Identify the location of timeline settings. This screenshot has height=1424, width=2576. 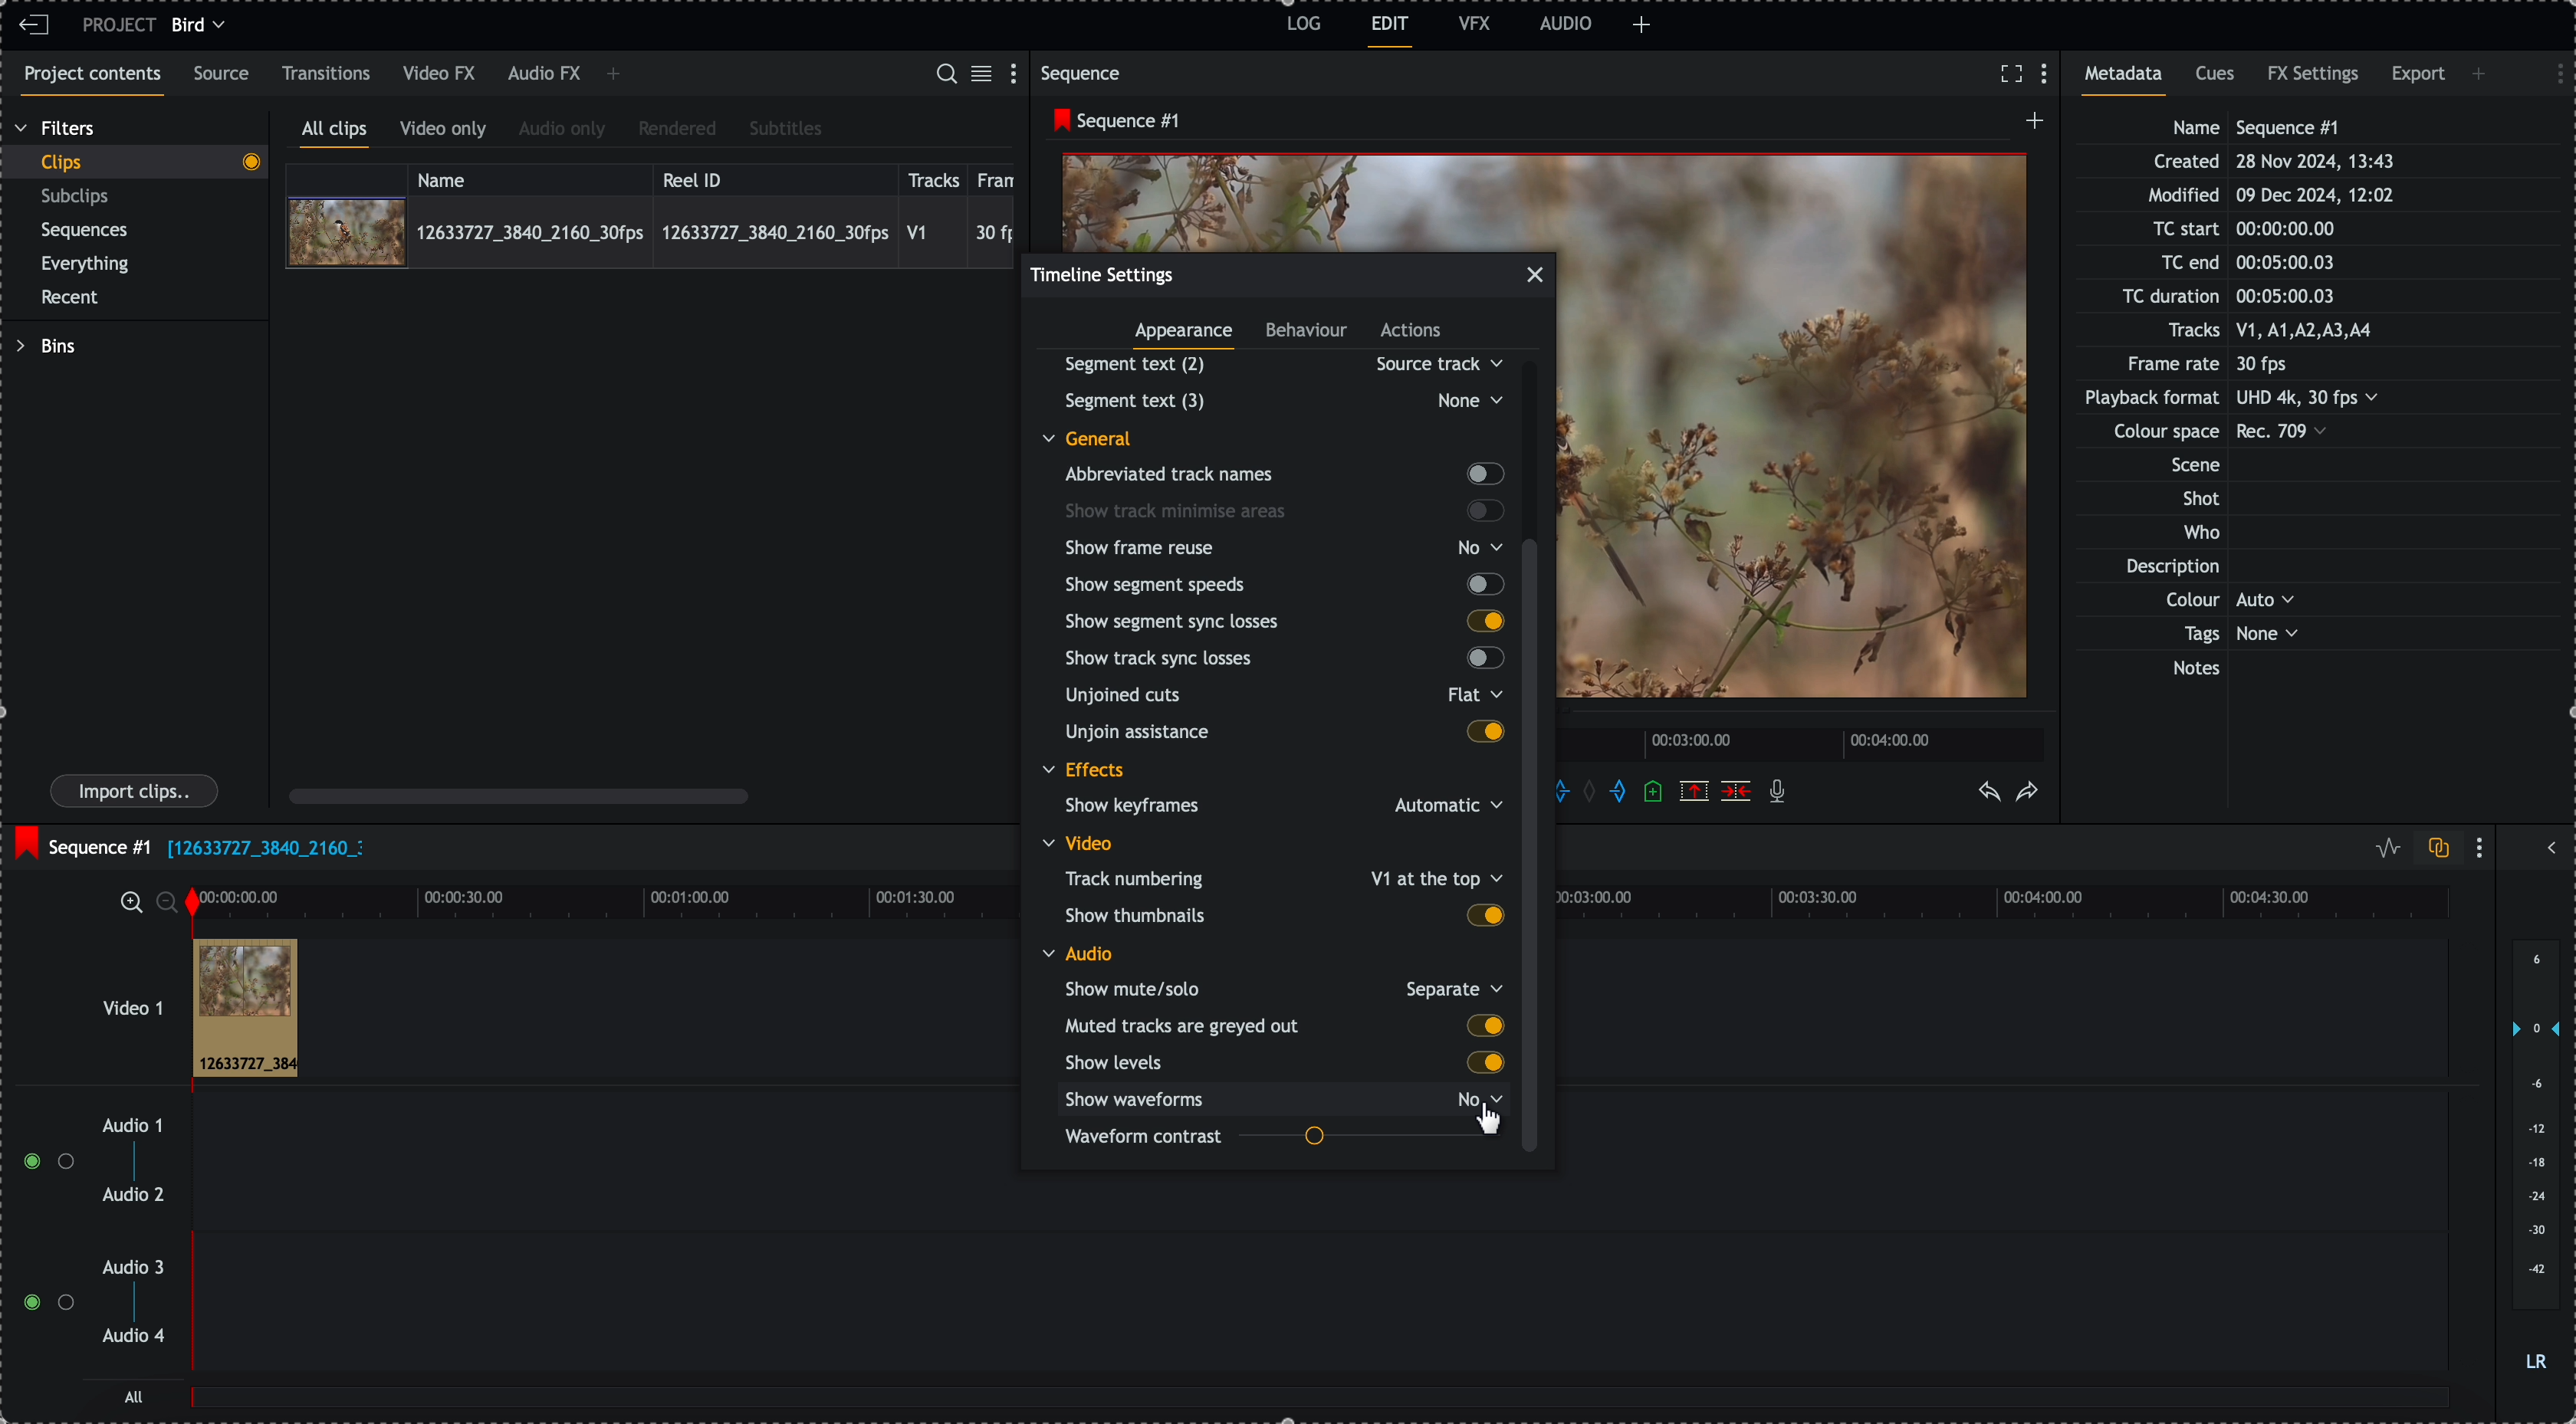
(1103, 274).